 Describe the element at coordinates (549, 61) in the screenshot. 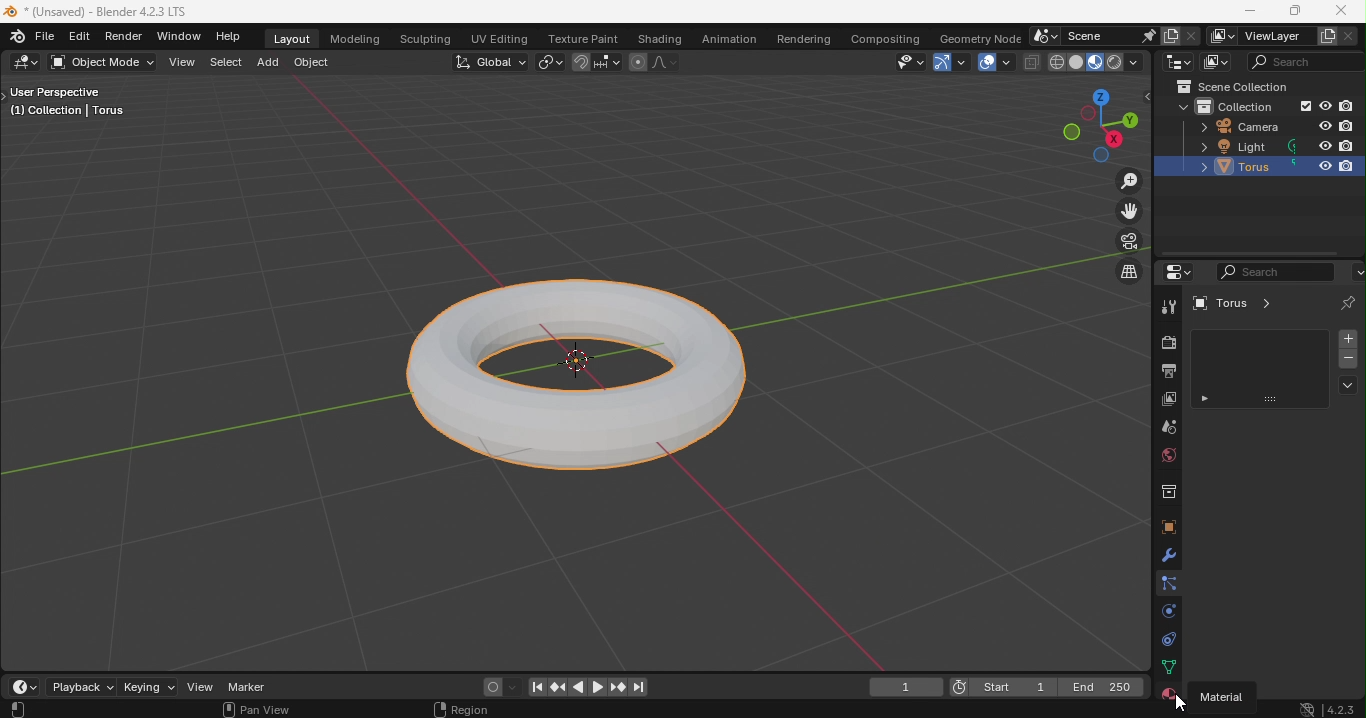

I see `Transform pivot point` at that location.